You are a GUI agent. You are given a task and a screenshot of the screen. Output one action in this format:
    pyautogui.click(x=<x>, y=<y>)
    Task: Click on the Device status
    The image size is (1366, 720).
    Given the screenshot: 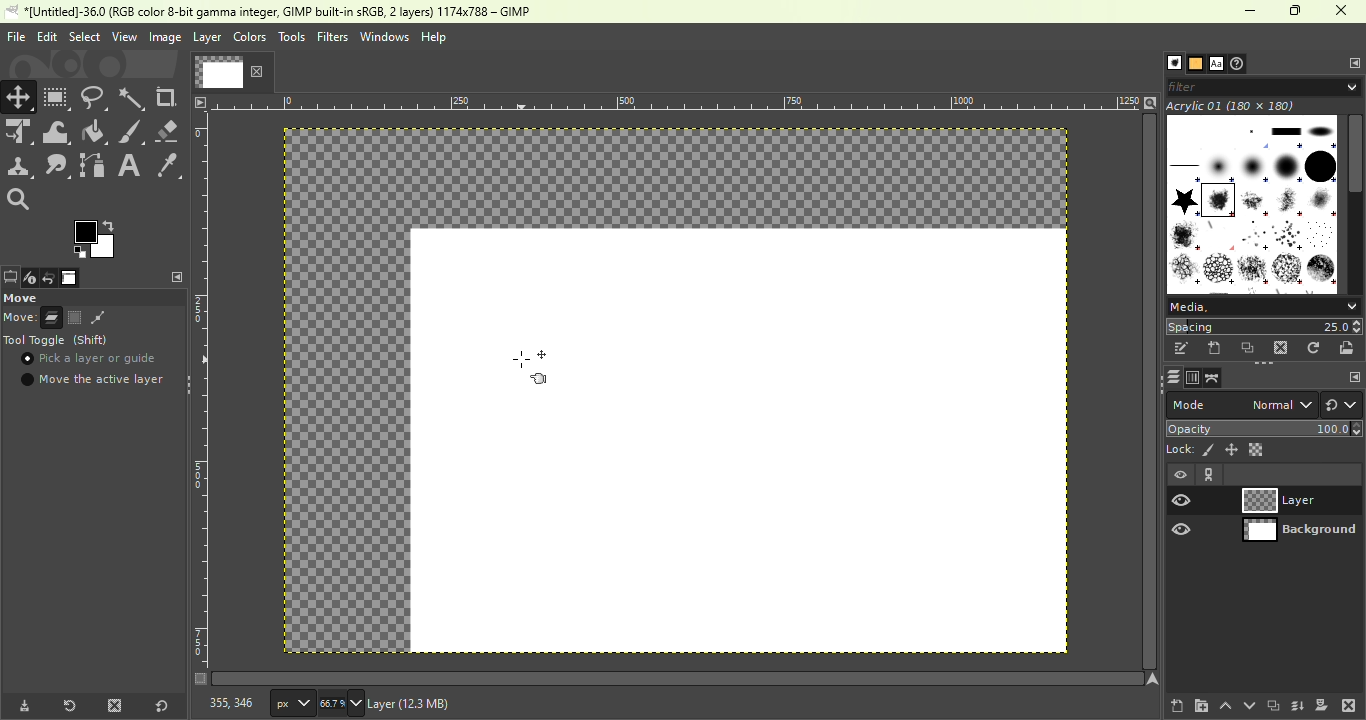 What is the action you would take?
    pyautogui.click(x=28, y=279)
    